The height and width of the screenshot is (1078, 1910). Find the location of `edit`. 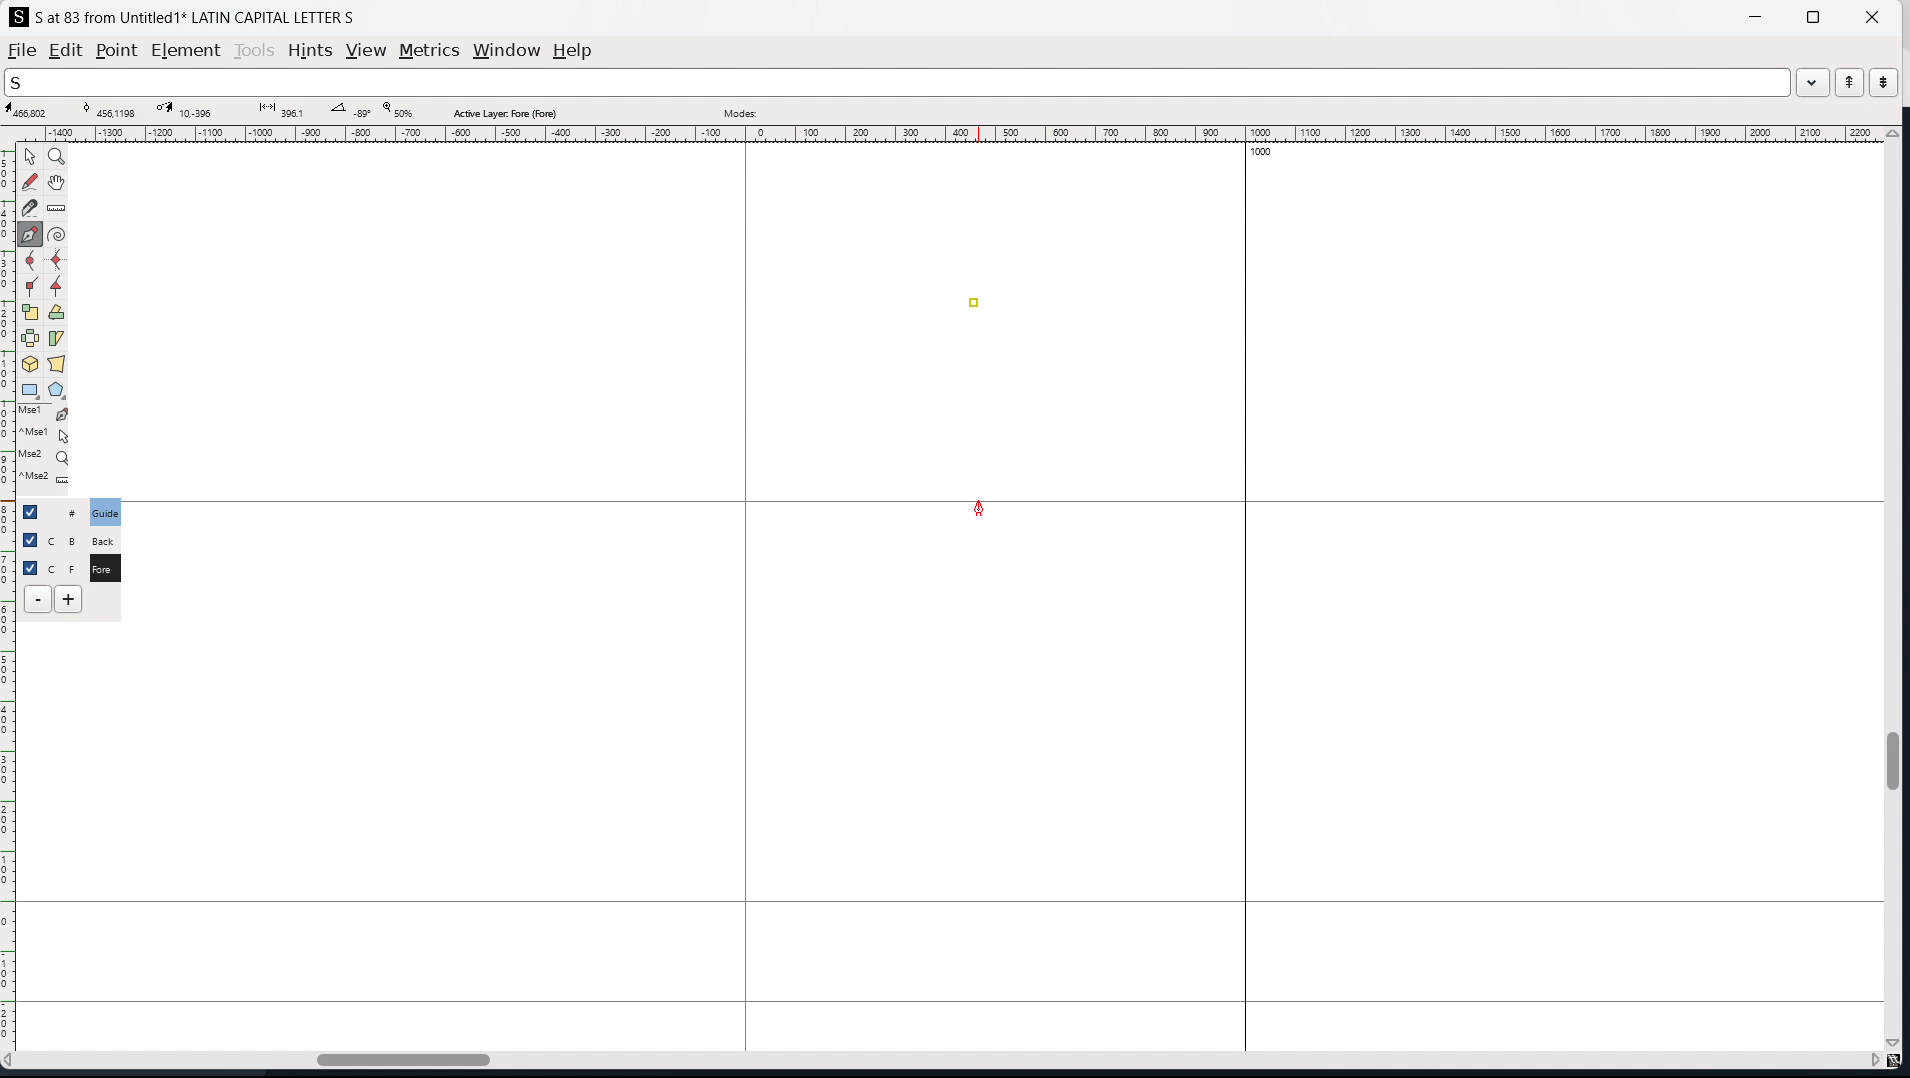

edit is located at coordinates (66, 50).